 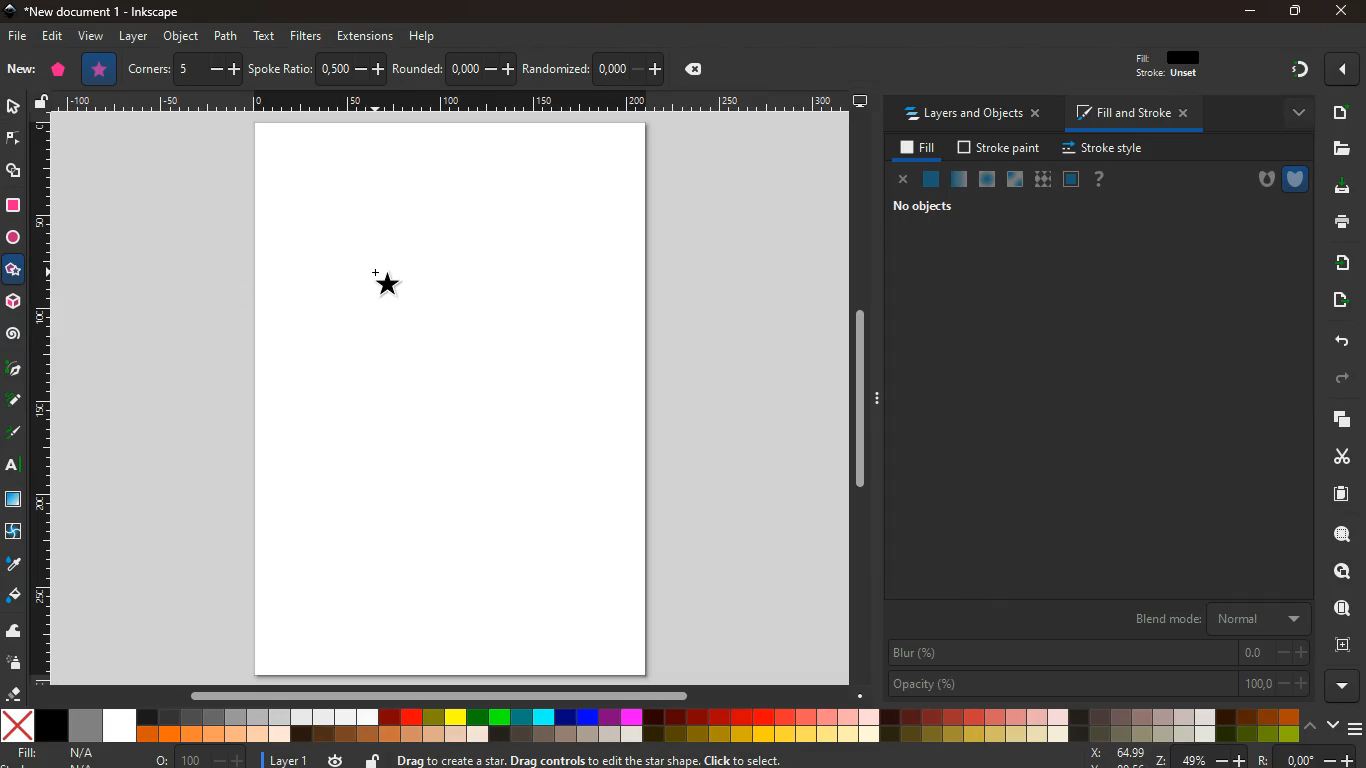 What do you see at coordinates (12, 371) in the screenshot?
I see `pic` at bounding box center [12, 371].